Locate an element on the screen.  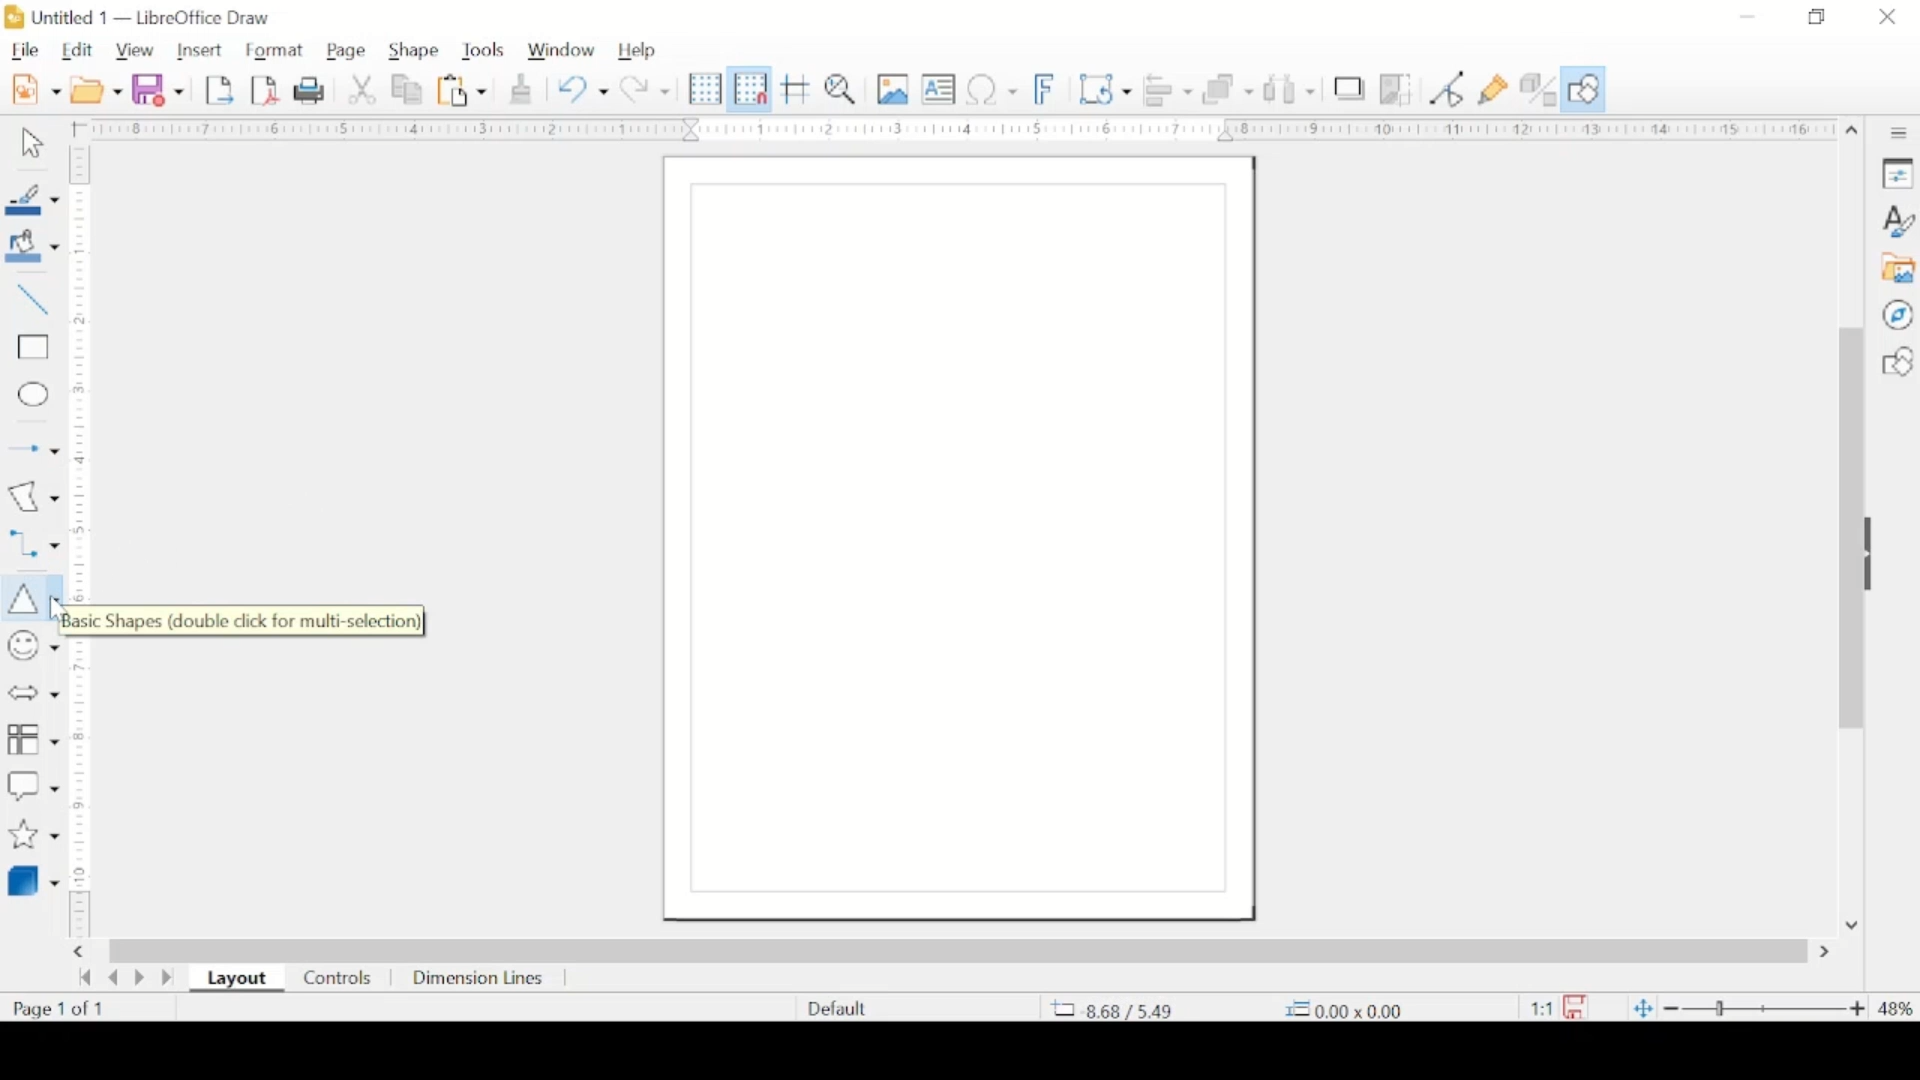
connectors is located at coordinates (32, 541).